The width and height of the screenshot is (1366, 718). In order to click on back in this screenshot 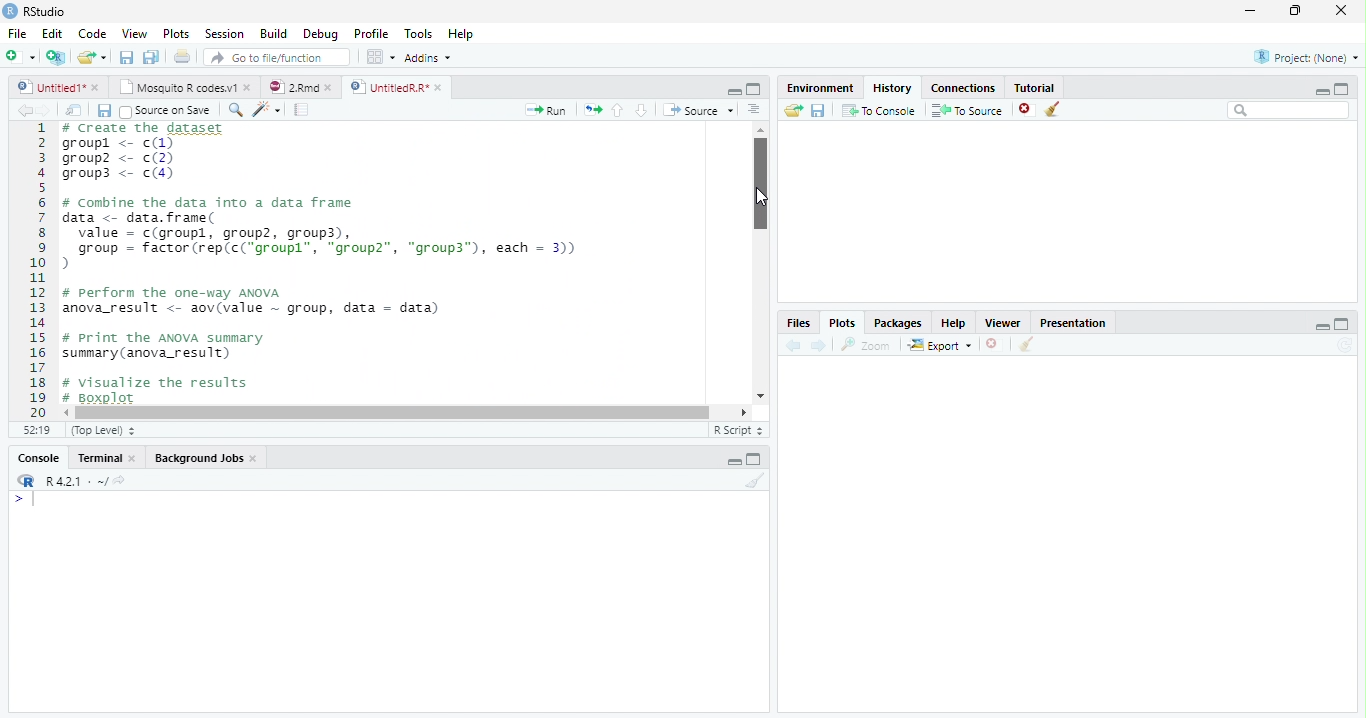, I will do `click(797, 343)`.